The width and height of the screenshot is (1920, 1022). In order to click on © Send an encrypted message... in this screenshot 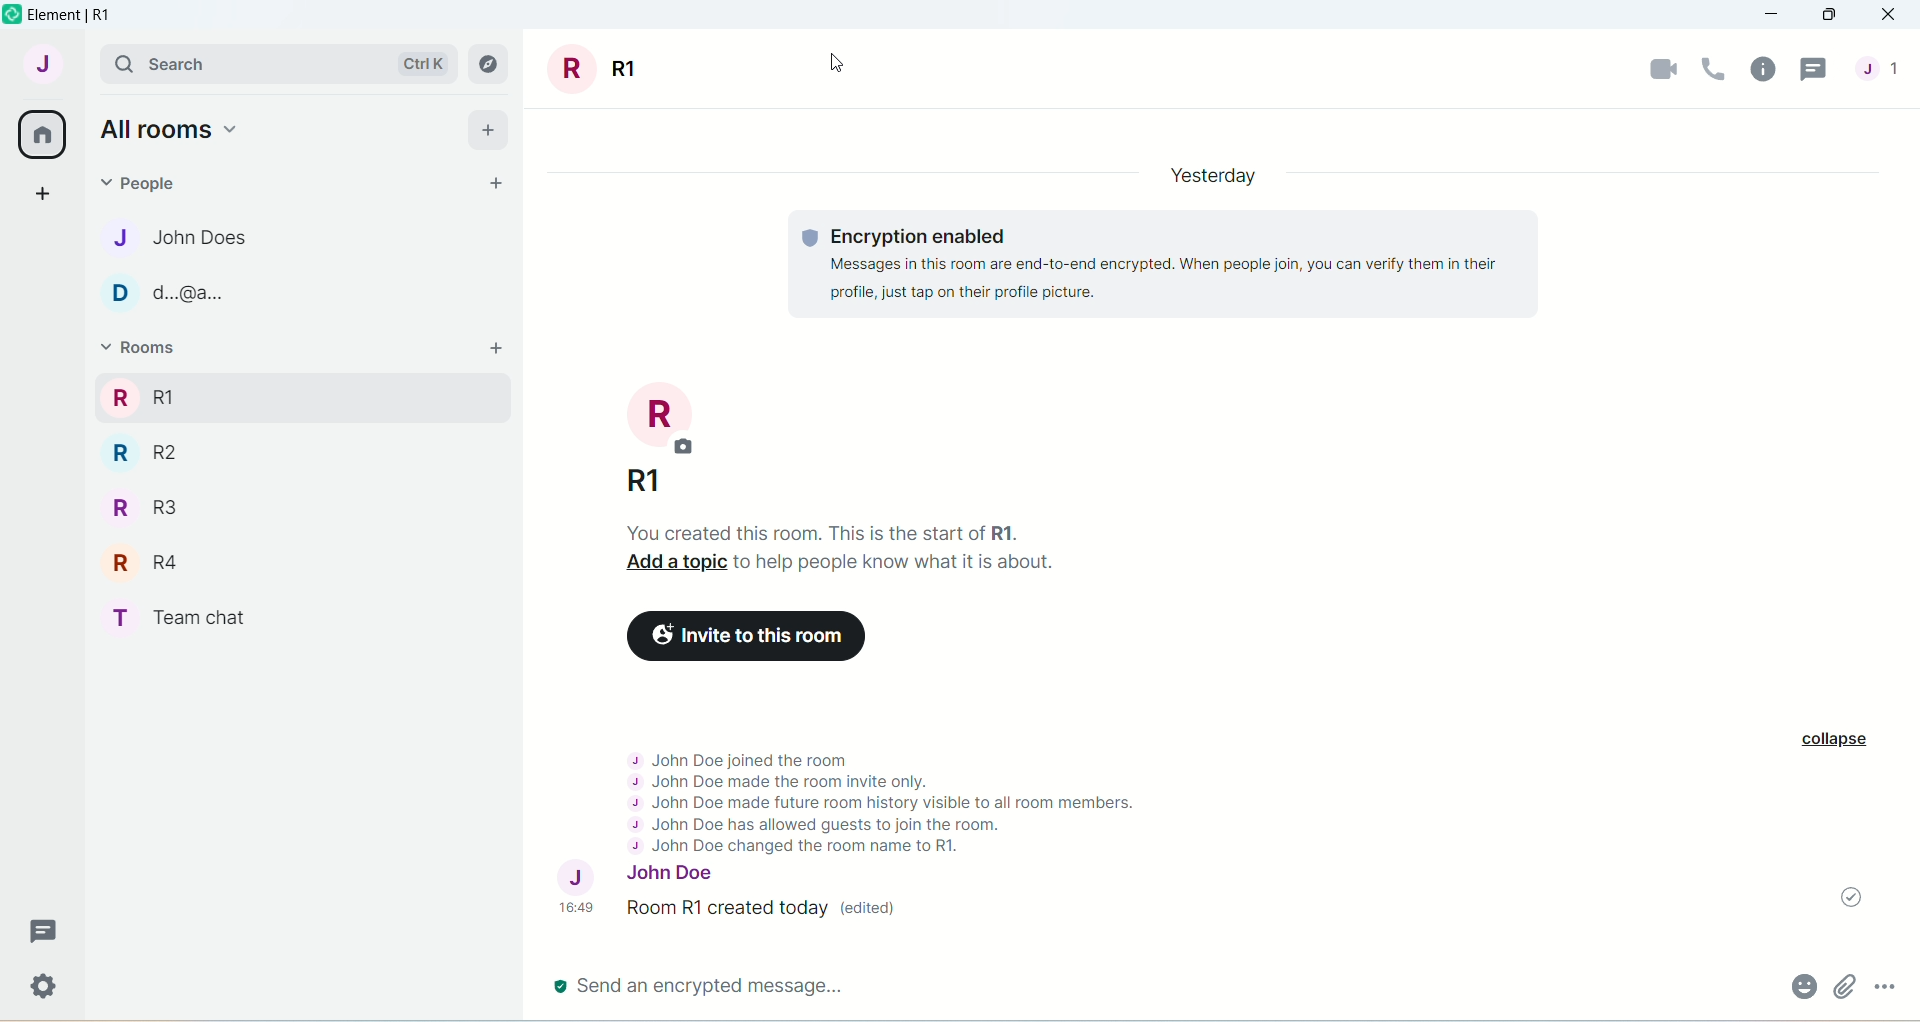, I will do `click(1126, 987)`.